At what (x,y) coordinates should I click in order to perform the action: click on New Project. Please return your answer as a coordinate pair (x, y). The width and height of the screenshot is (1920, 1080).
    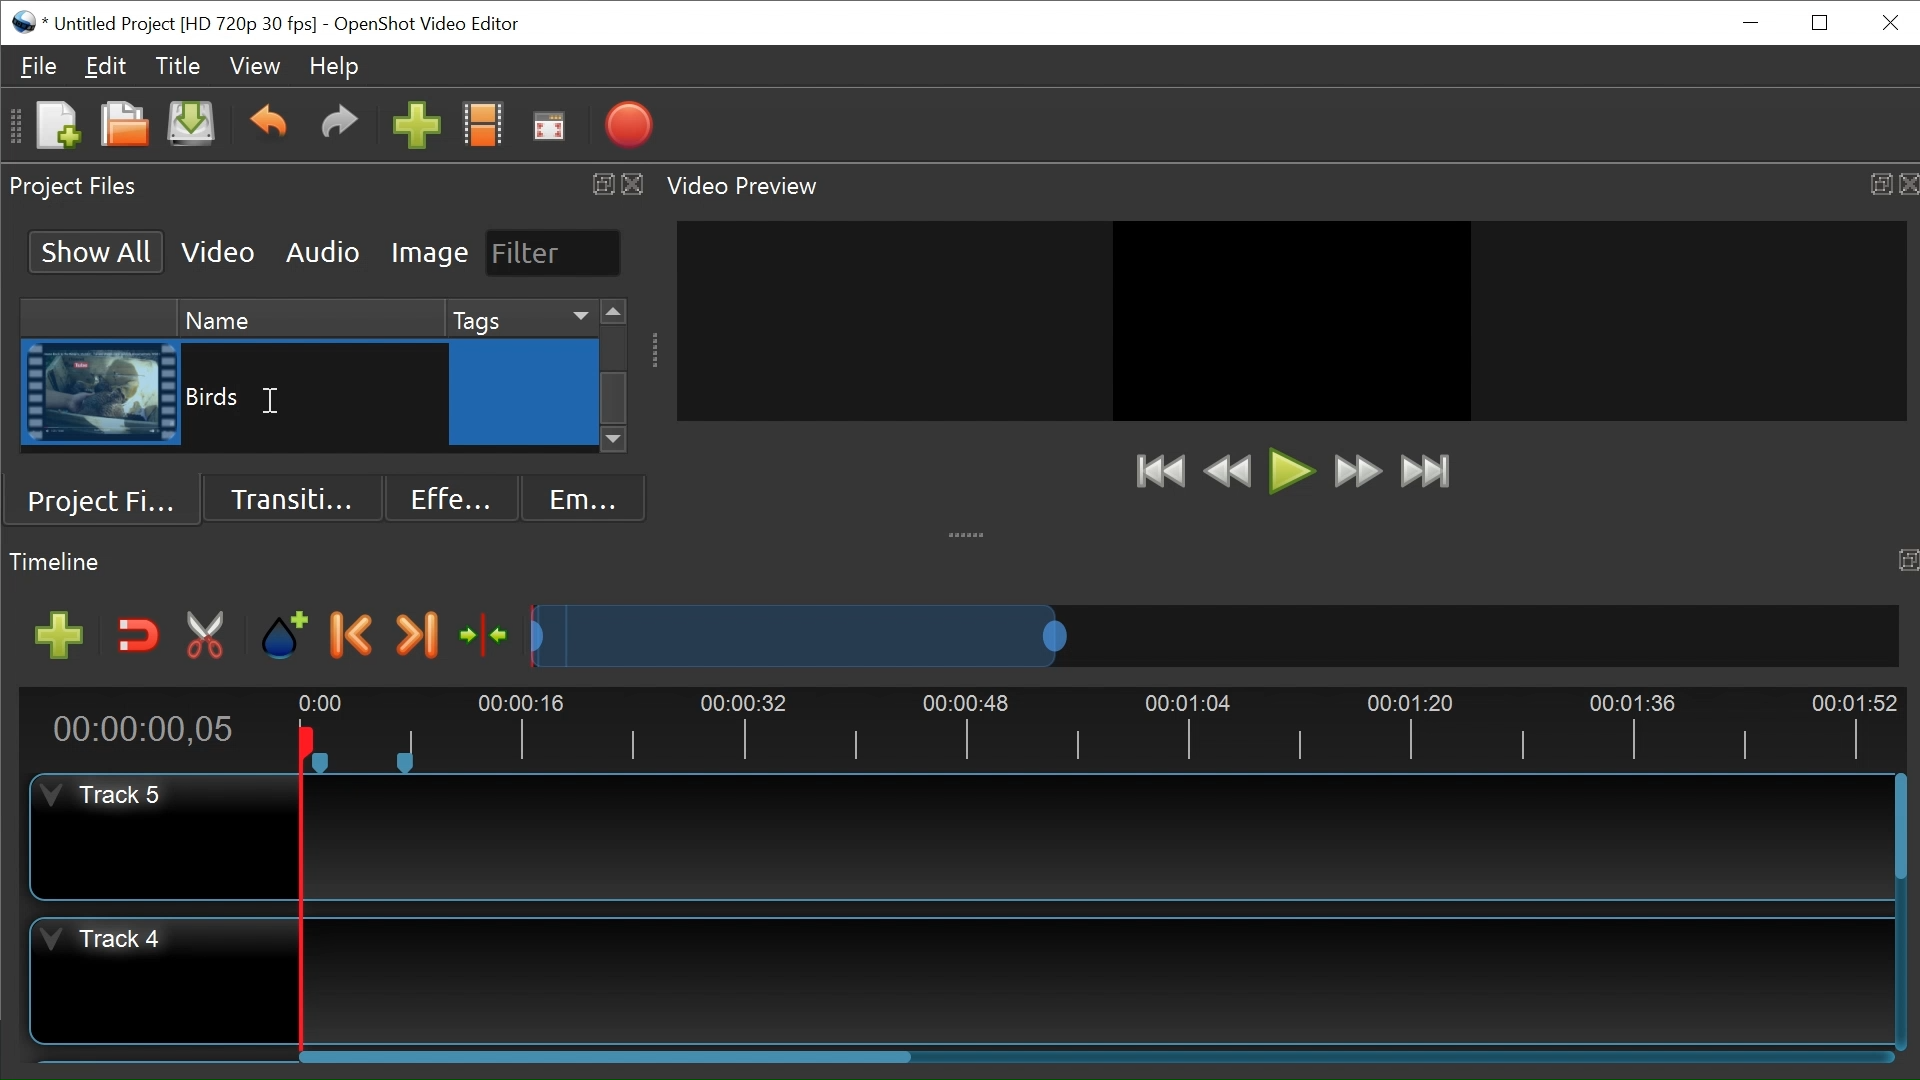
    Looking at the image, I should click on (55, 127).